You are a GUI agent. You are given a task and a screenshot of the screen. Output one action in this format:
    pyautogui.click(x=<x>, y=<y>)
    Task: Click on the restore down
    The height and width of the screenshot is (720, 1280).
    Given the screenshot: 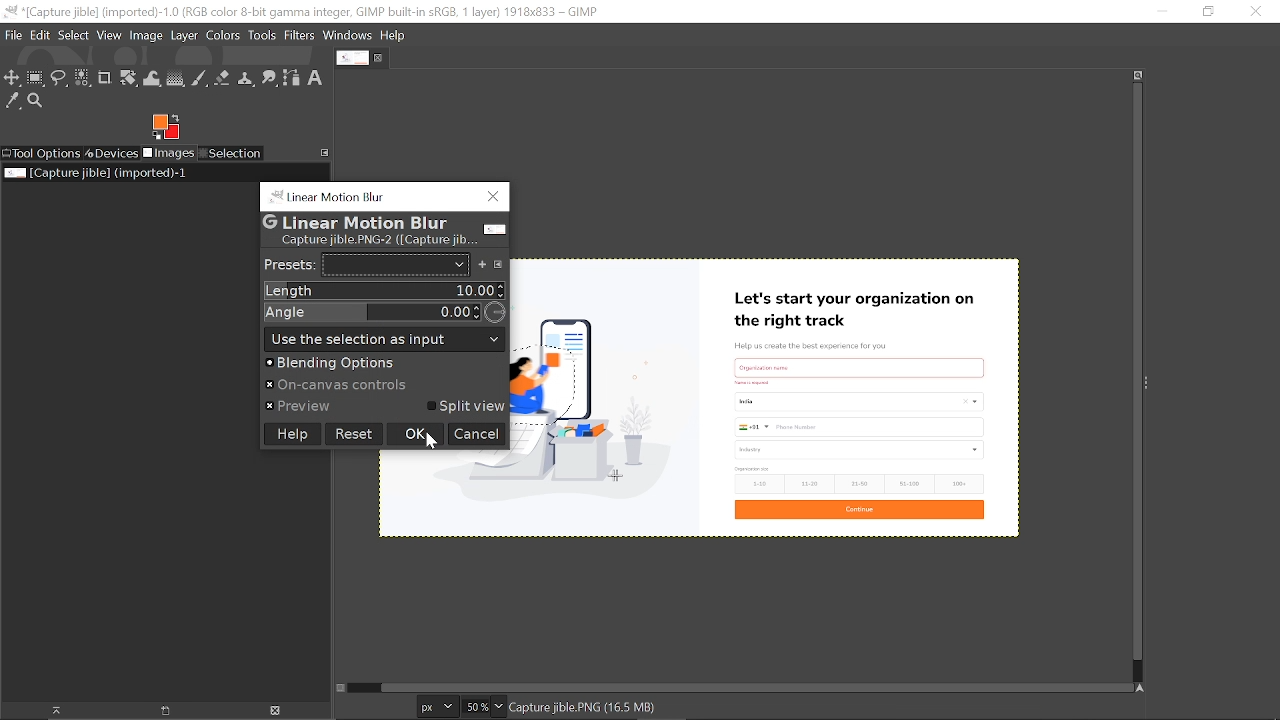 What is the action you would take?
    pyautogui.click(x=1207, y=11)
    